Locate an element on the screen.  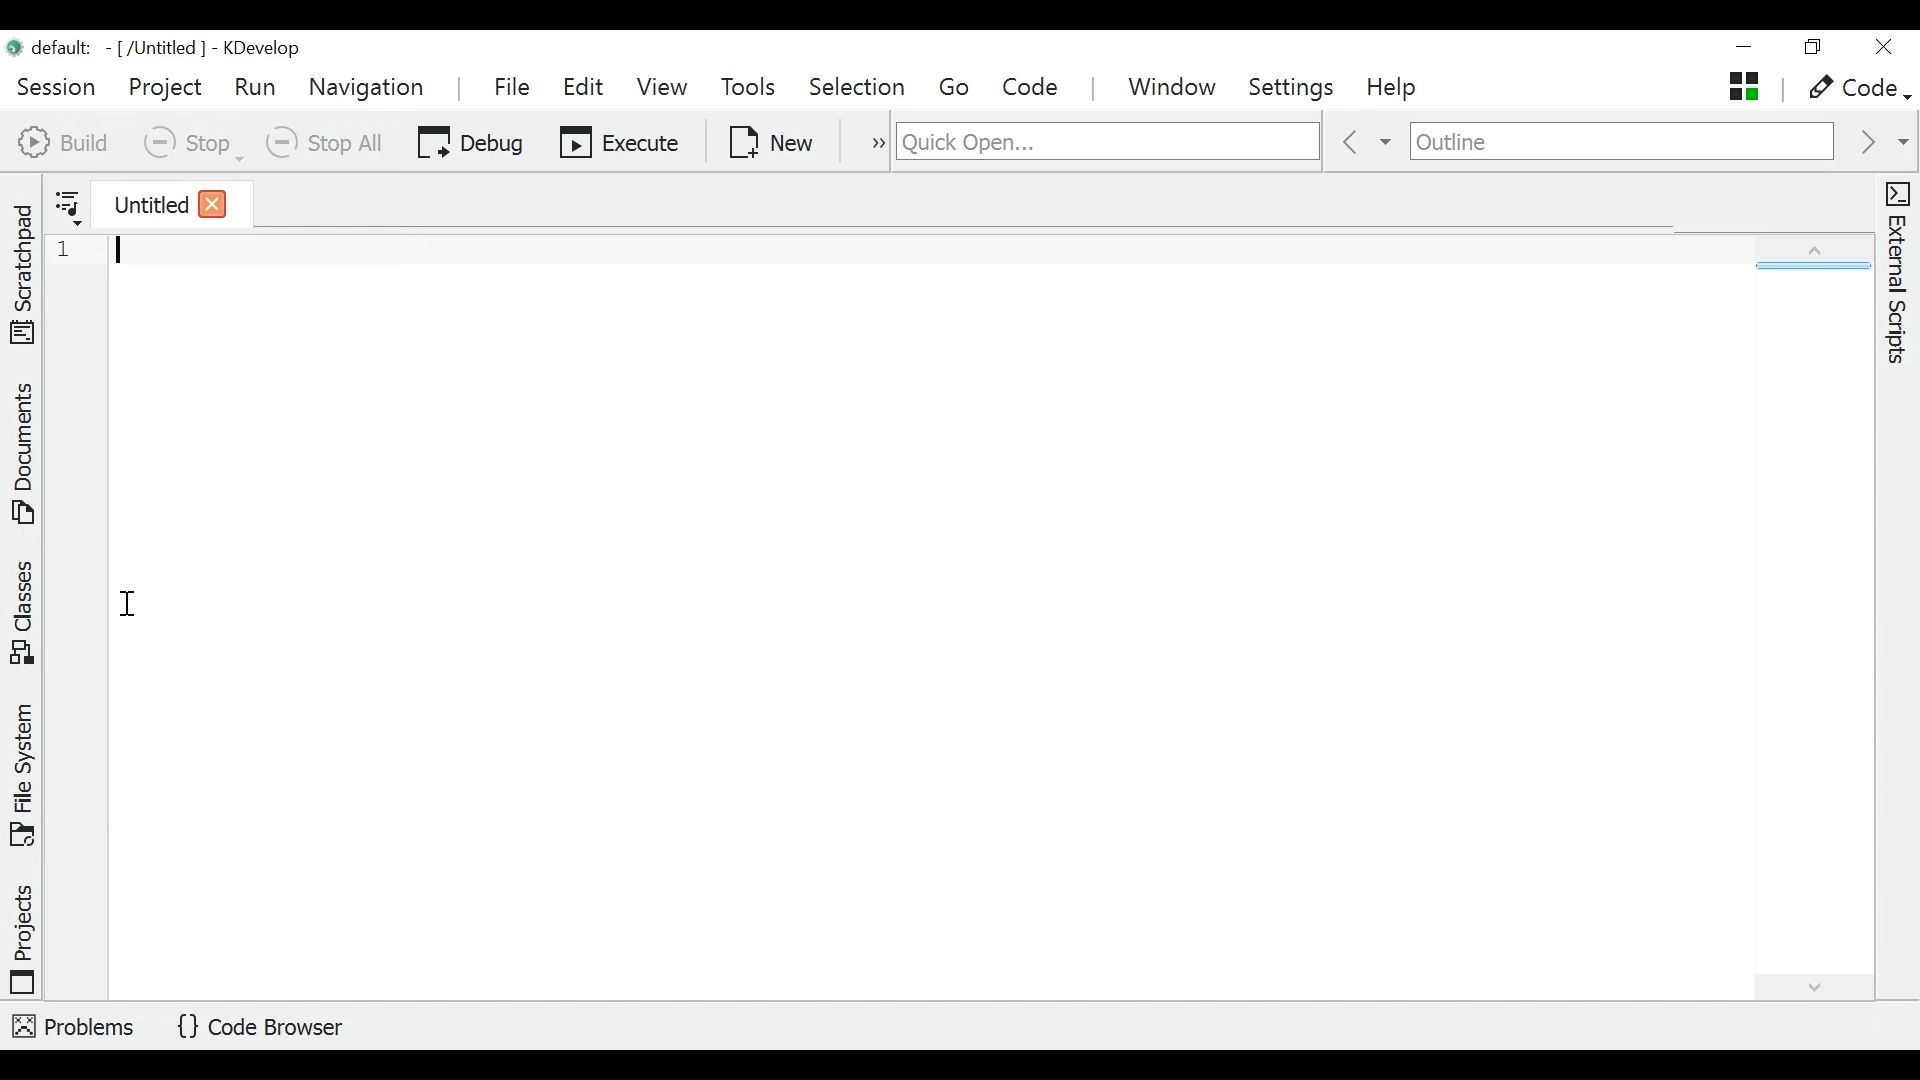
more is located at coordinates (871, 140).